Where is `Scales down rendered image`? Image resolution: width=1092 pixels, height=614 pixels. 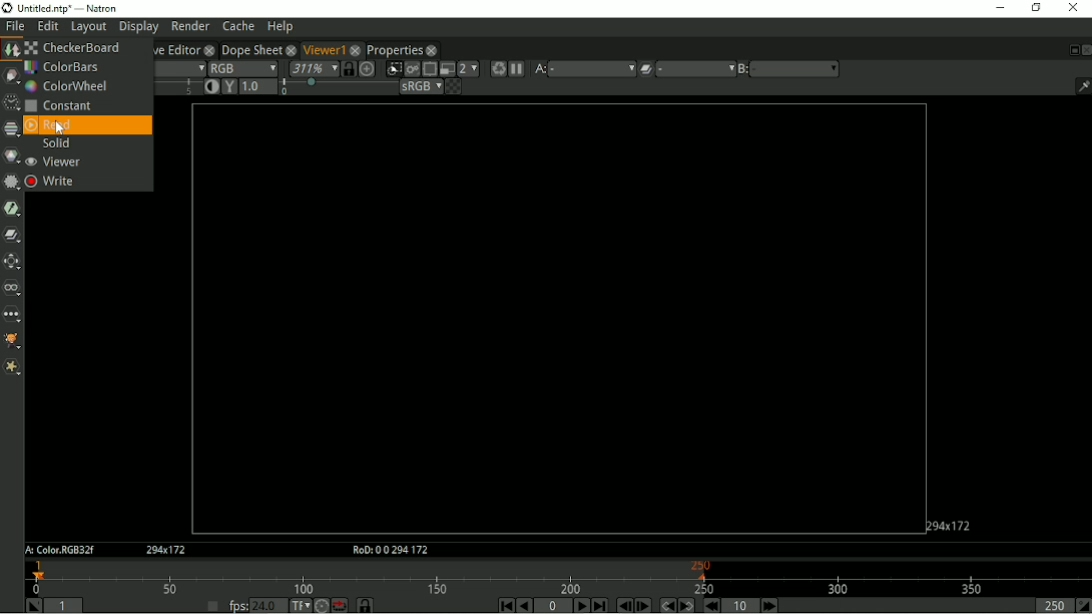
Scales down rendered image is located at coordinates (468, 69).